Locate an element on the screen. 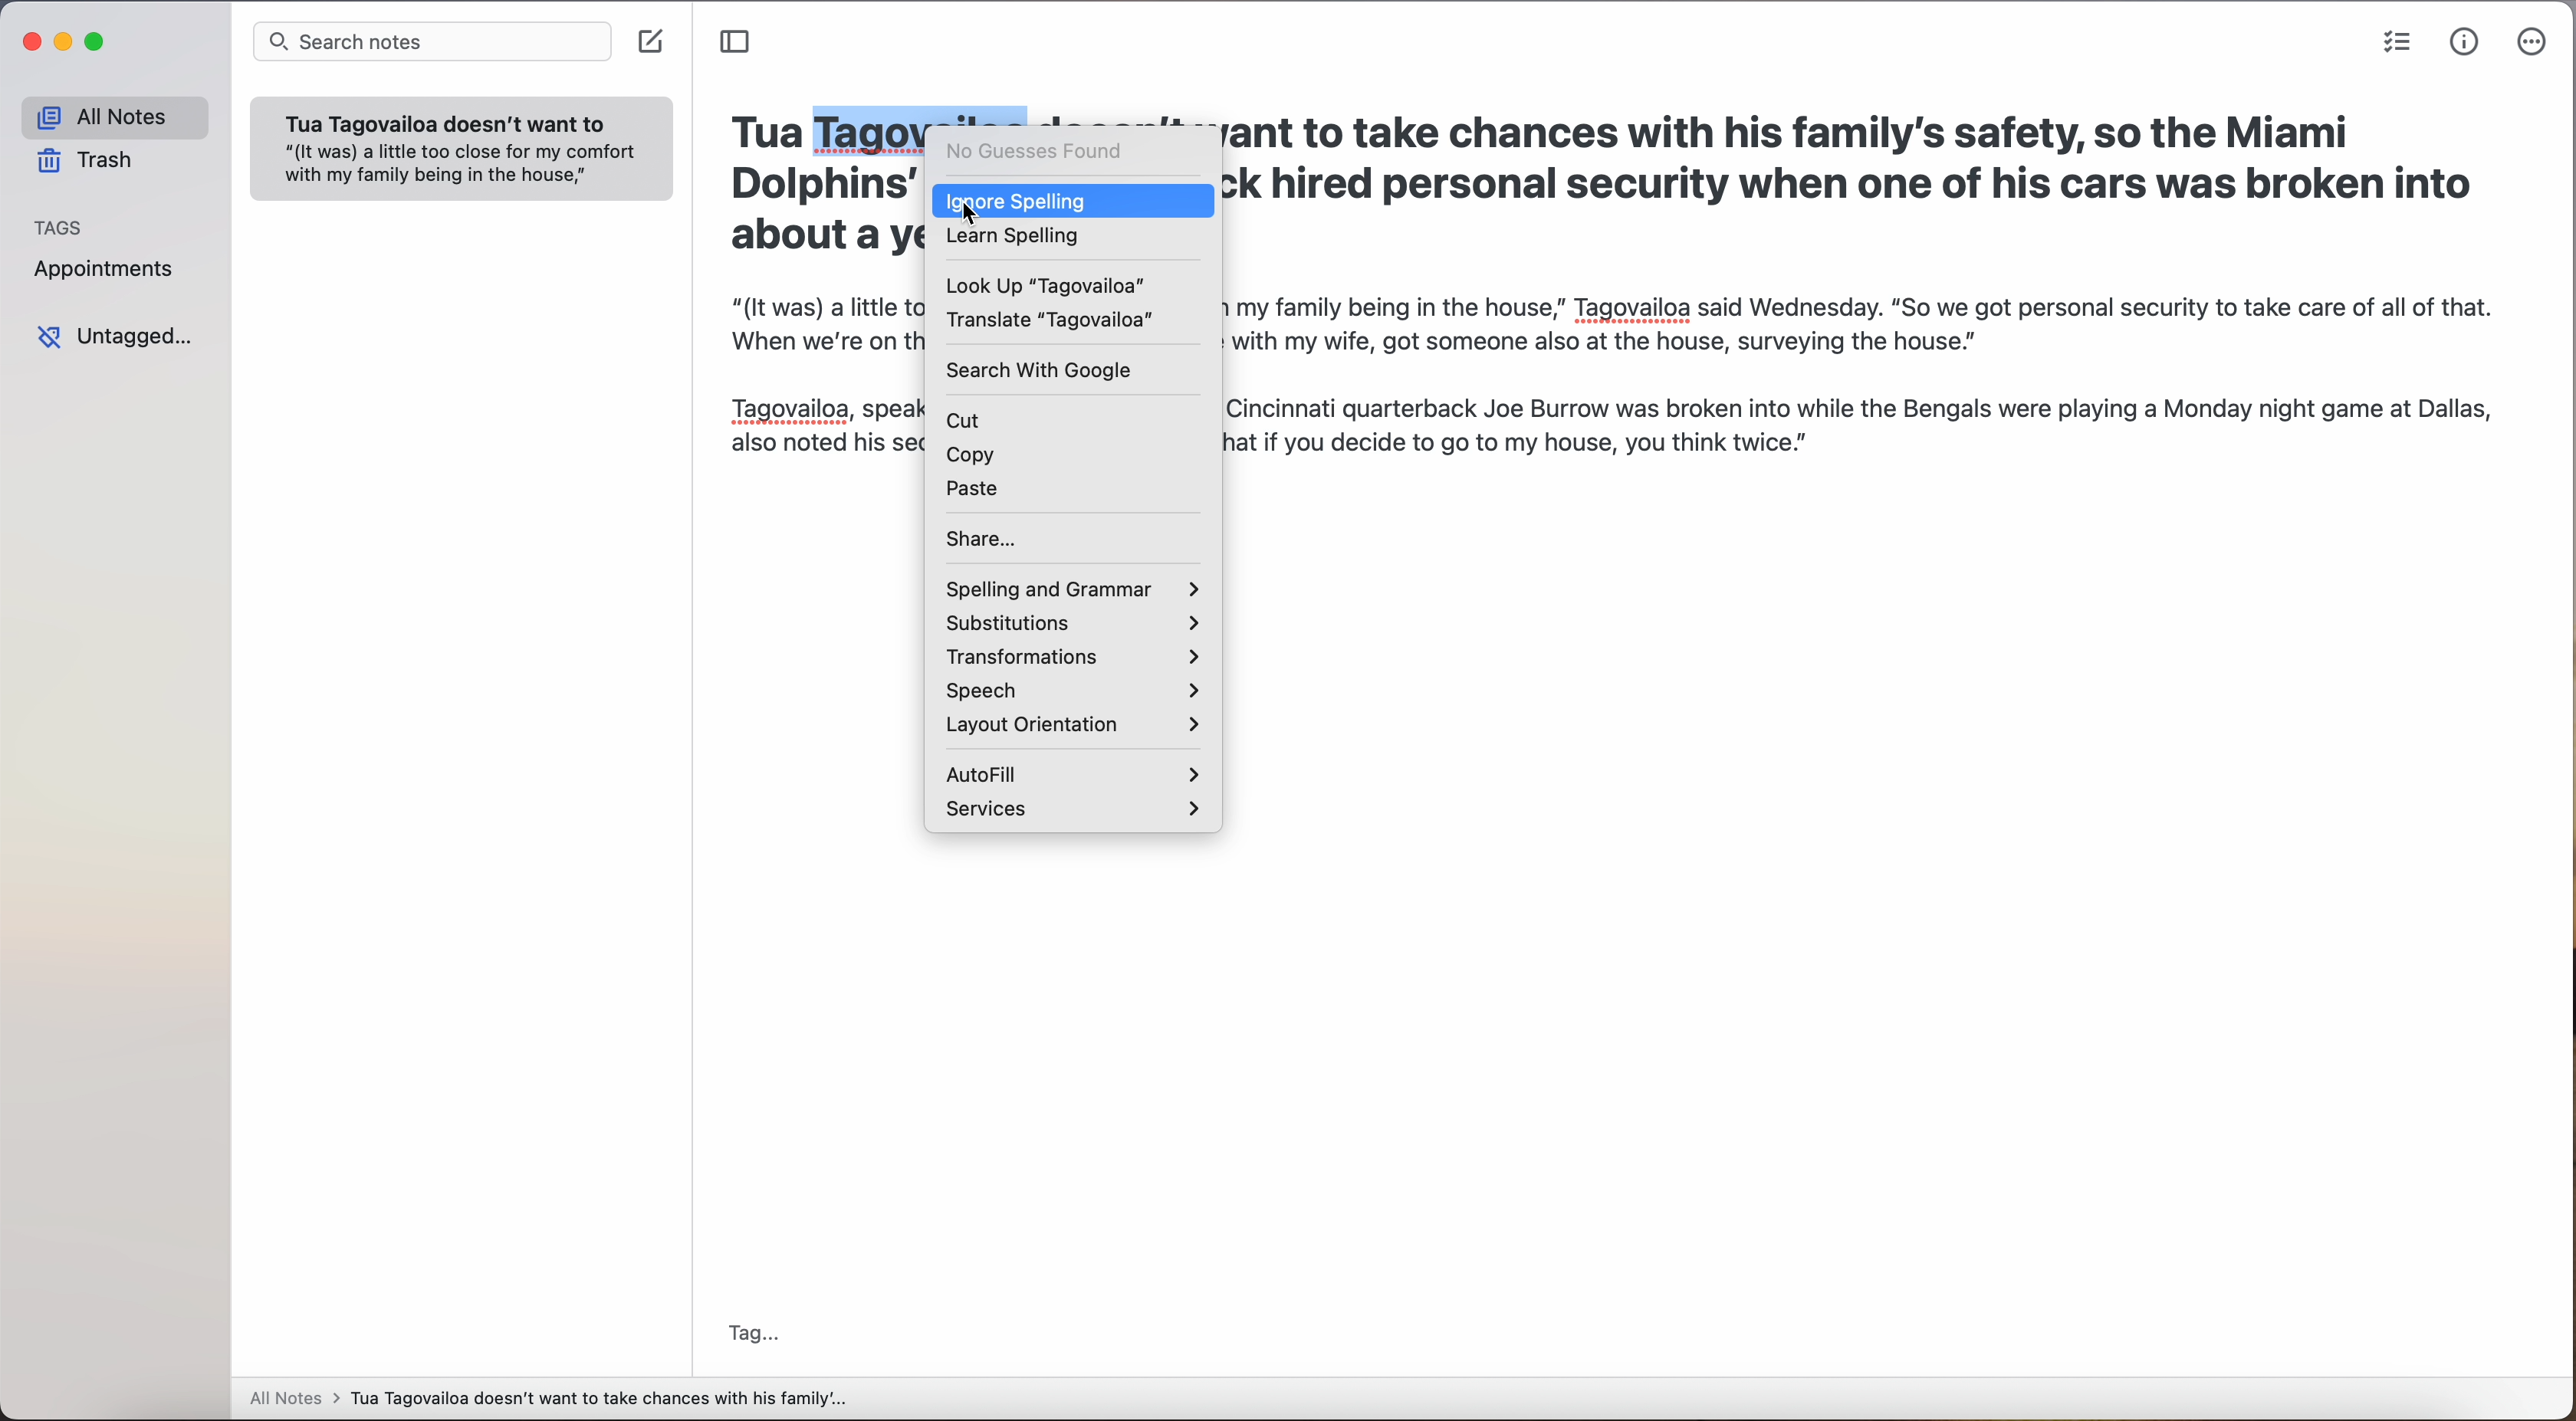 This screenshot has height=1421, width=2576. metrics is located at coordinates (2465, 44).